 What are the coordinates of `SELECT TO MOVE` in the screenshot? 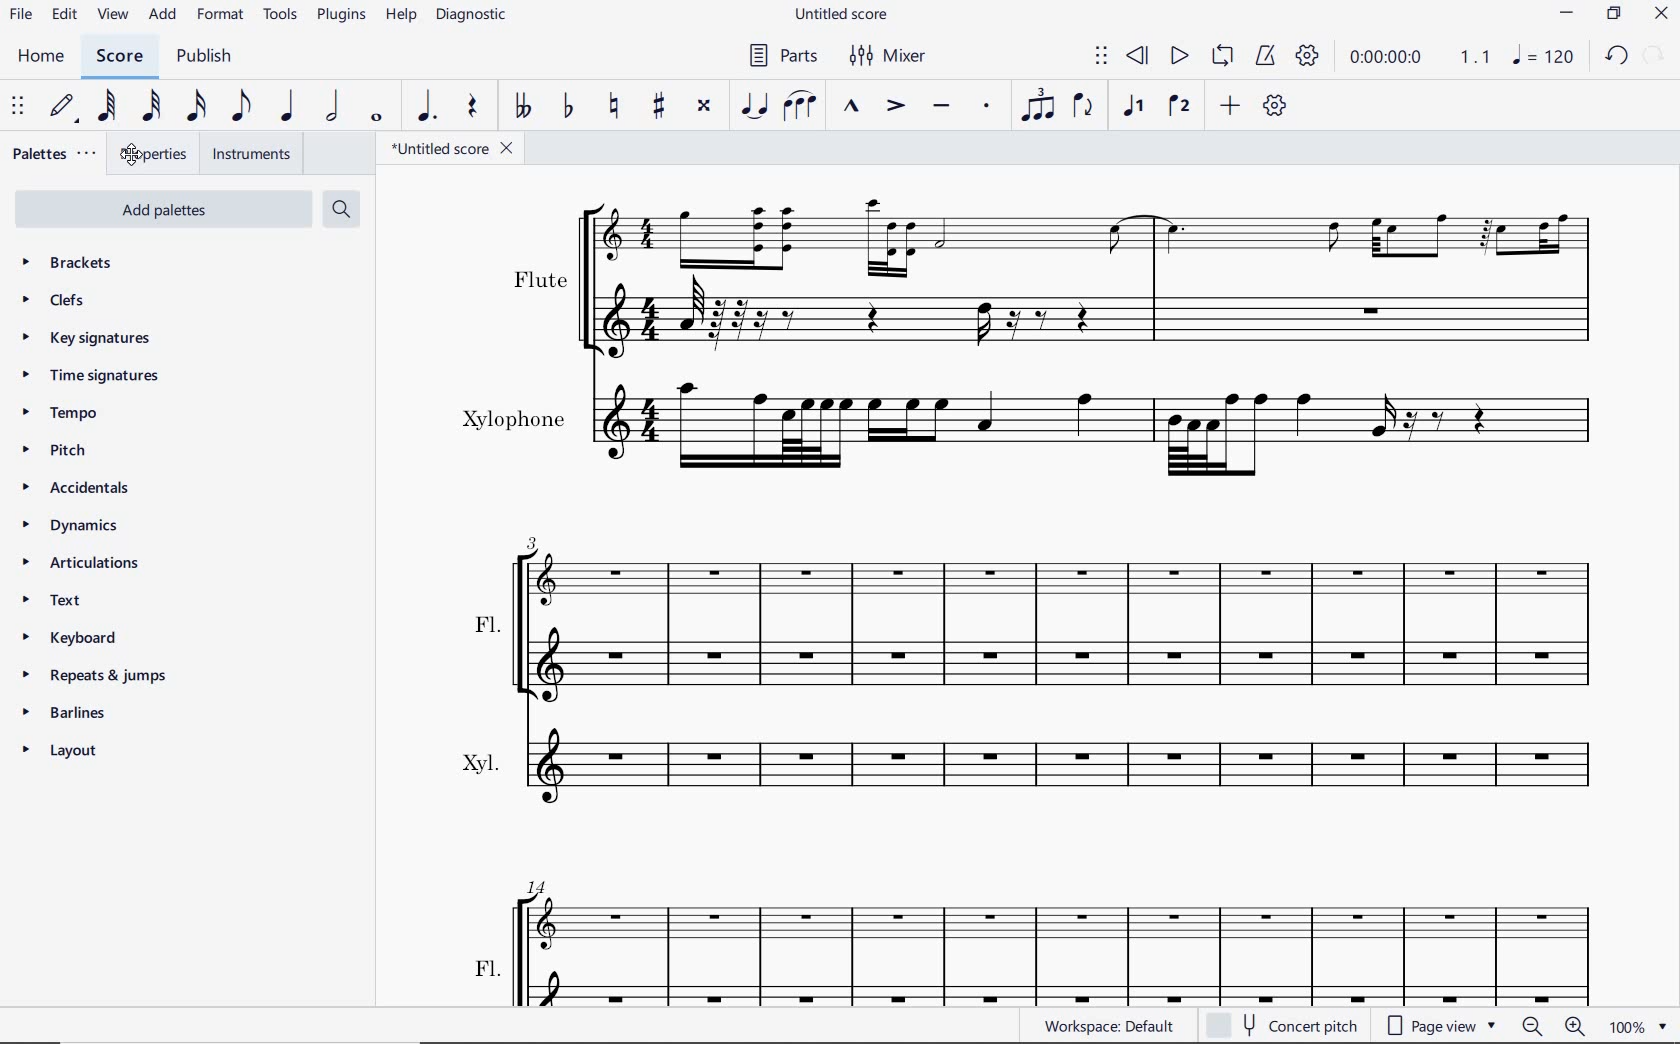 It's located at (1102, 56).